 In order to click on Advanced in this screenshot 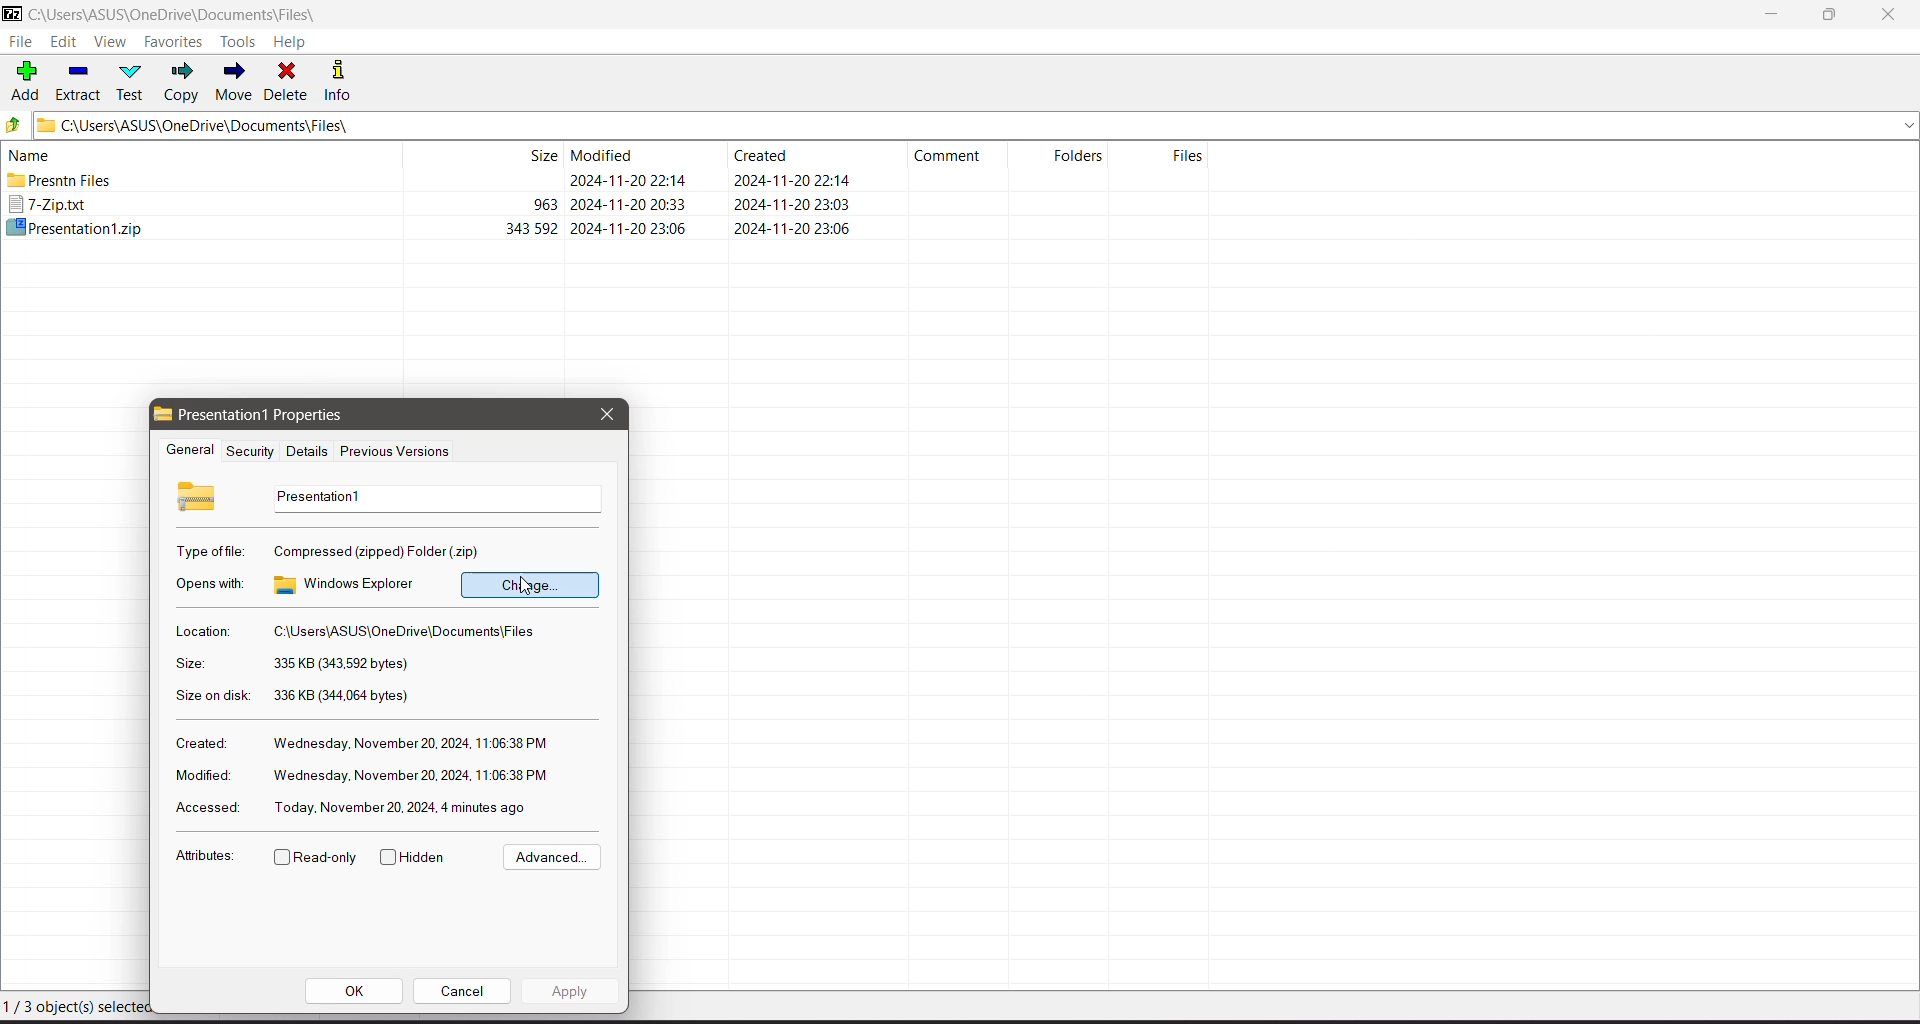, I will do `click(549, 858)`.